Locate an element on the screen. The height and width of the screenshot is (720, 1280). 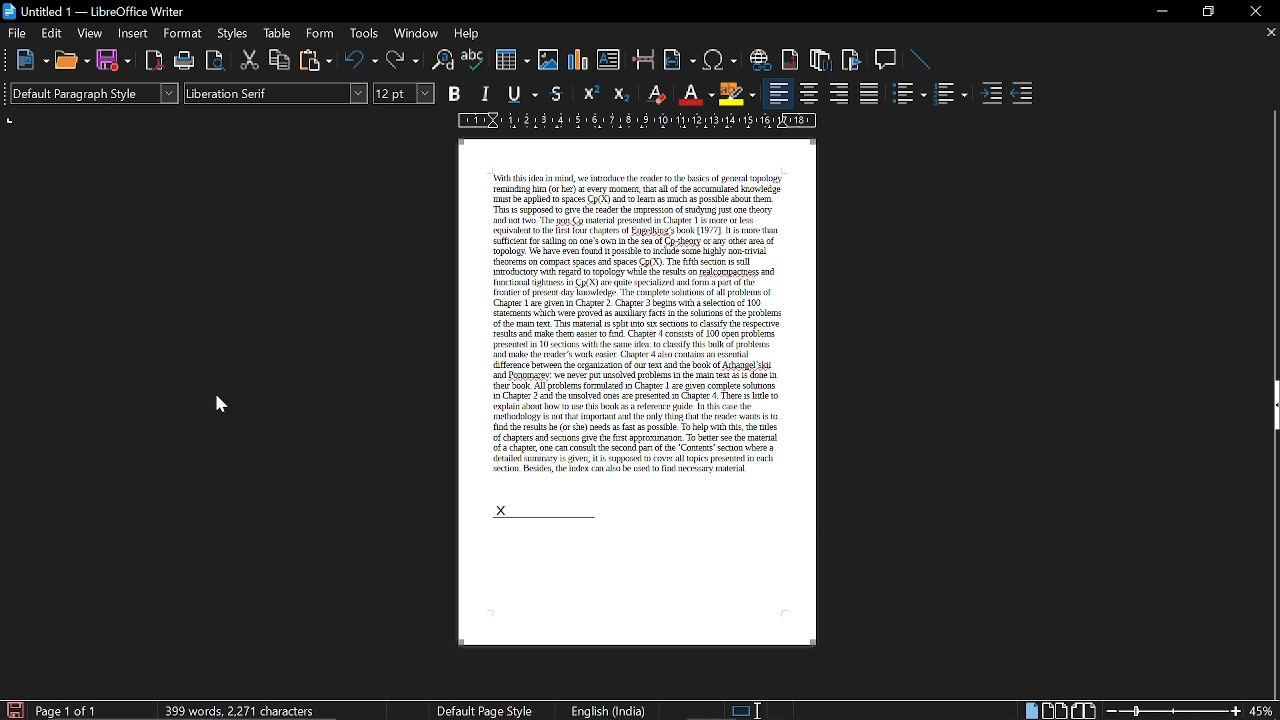
print is located at coordinates (185, 60).